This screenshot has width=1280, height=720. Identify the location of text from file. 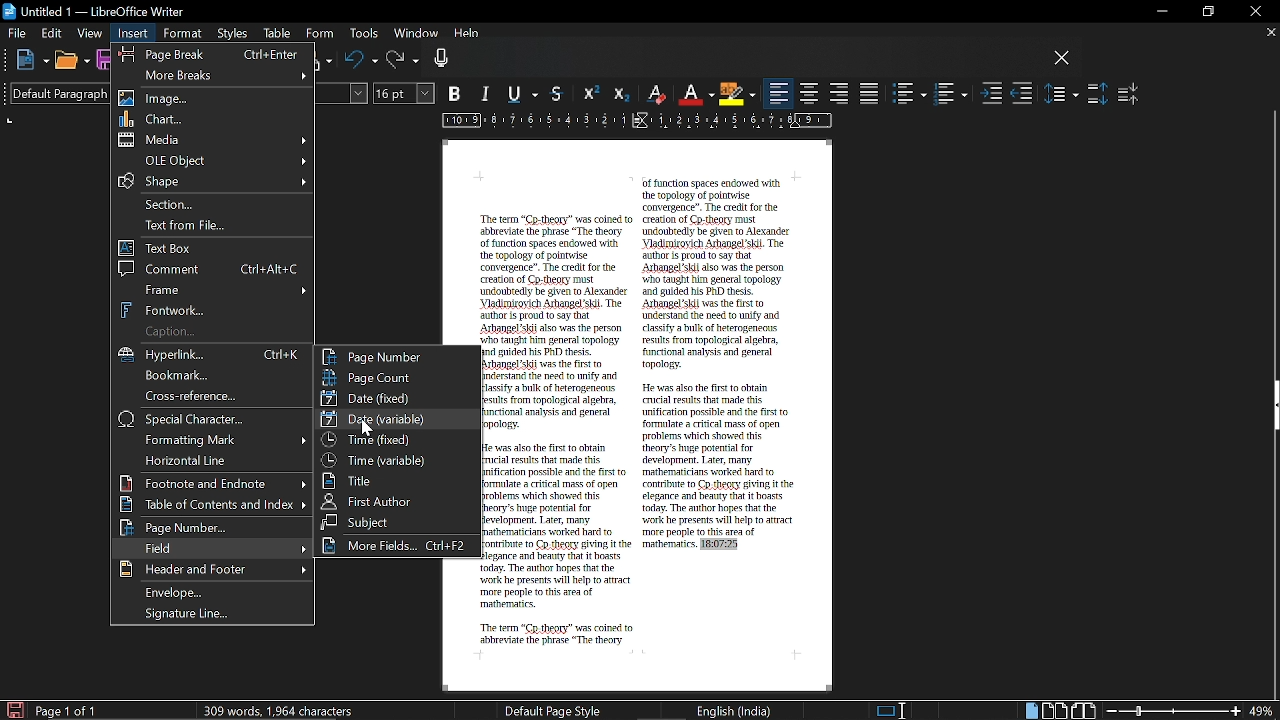
(214, 227).